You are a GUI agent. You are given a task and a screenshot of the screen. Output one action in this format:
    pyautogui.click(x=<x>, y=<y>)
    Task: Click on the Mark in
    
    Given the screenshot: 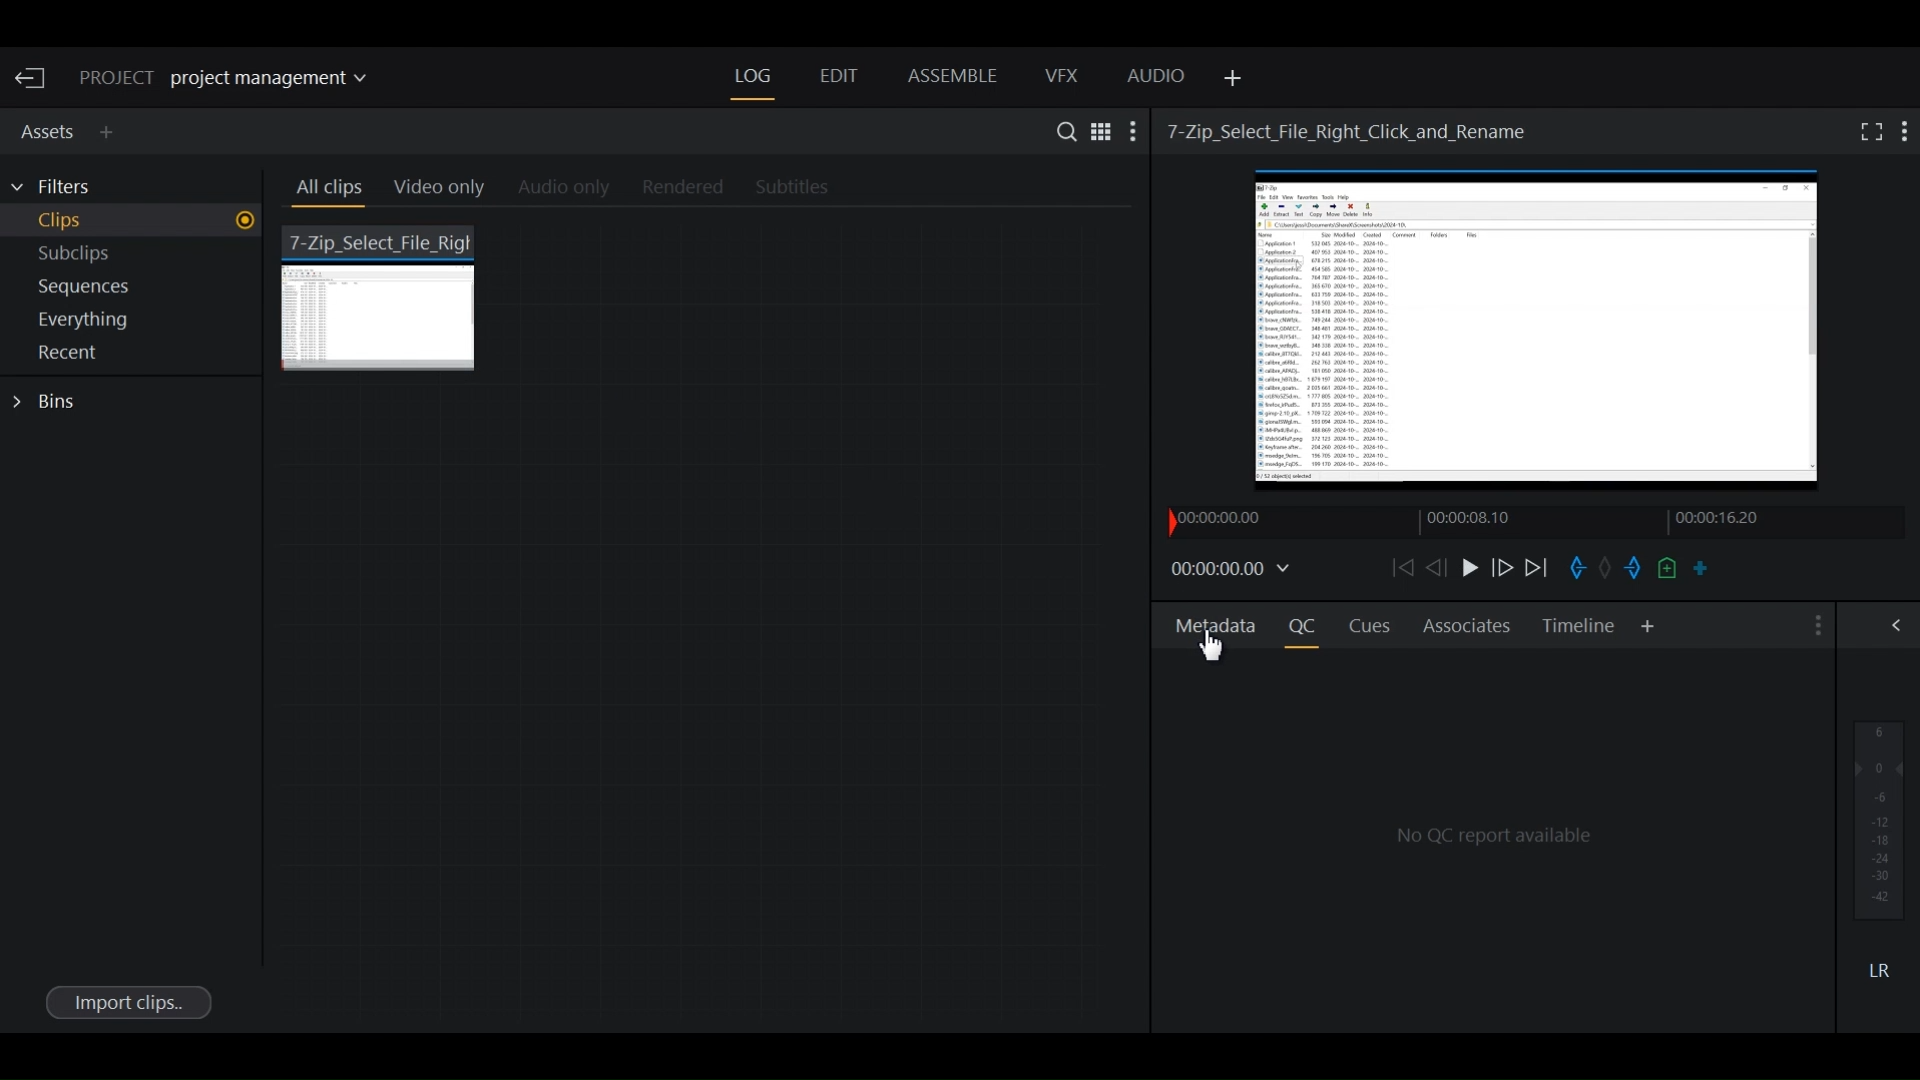 What is the action you would take?
    pyautogui.click(x=1576, y=567)
    